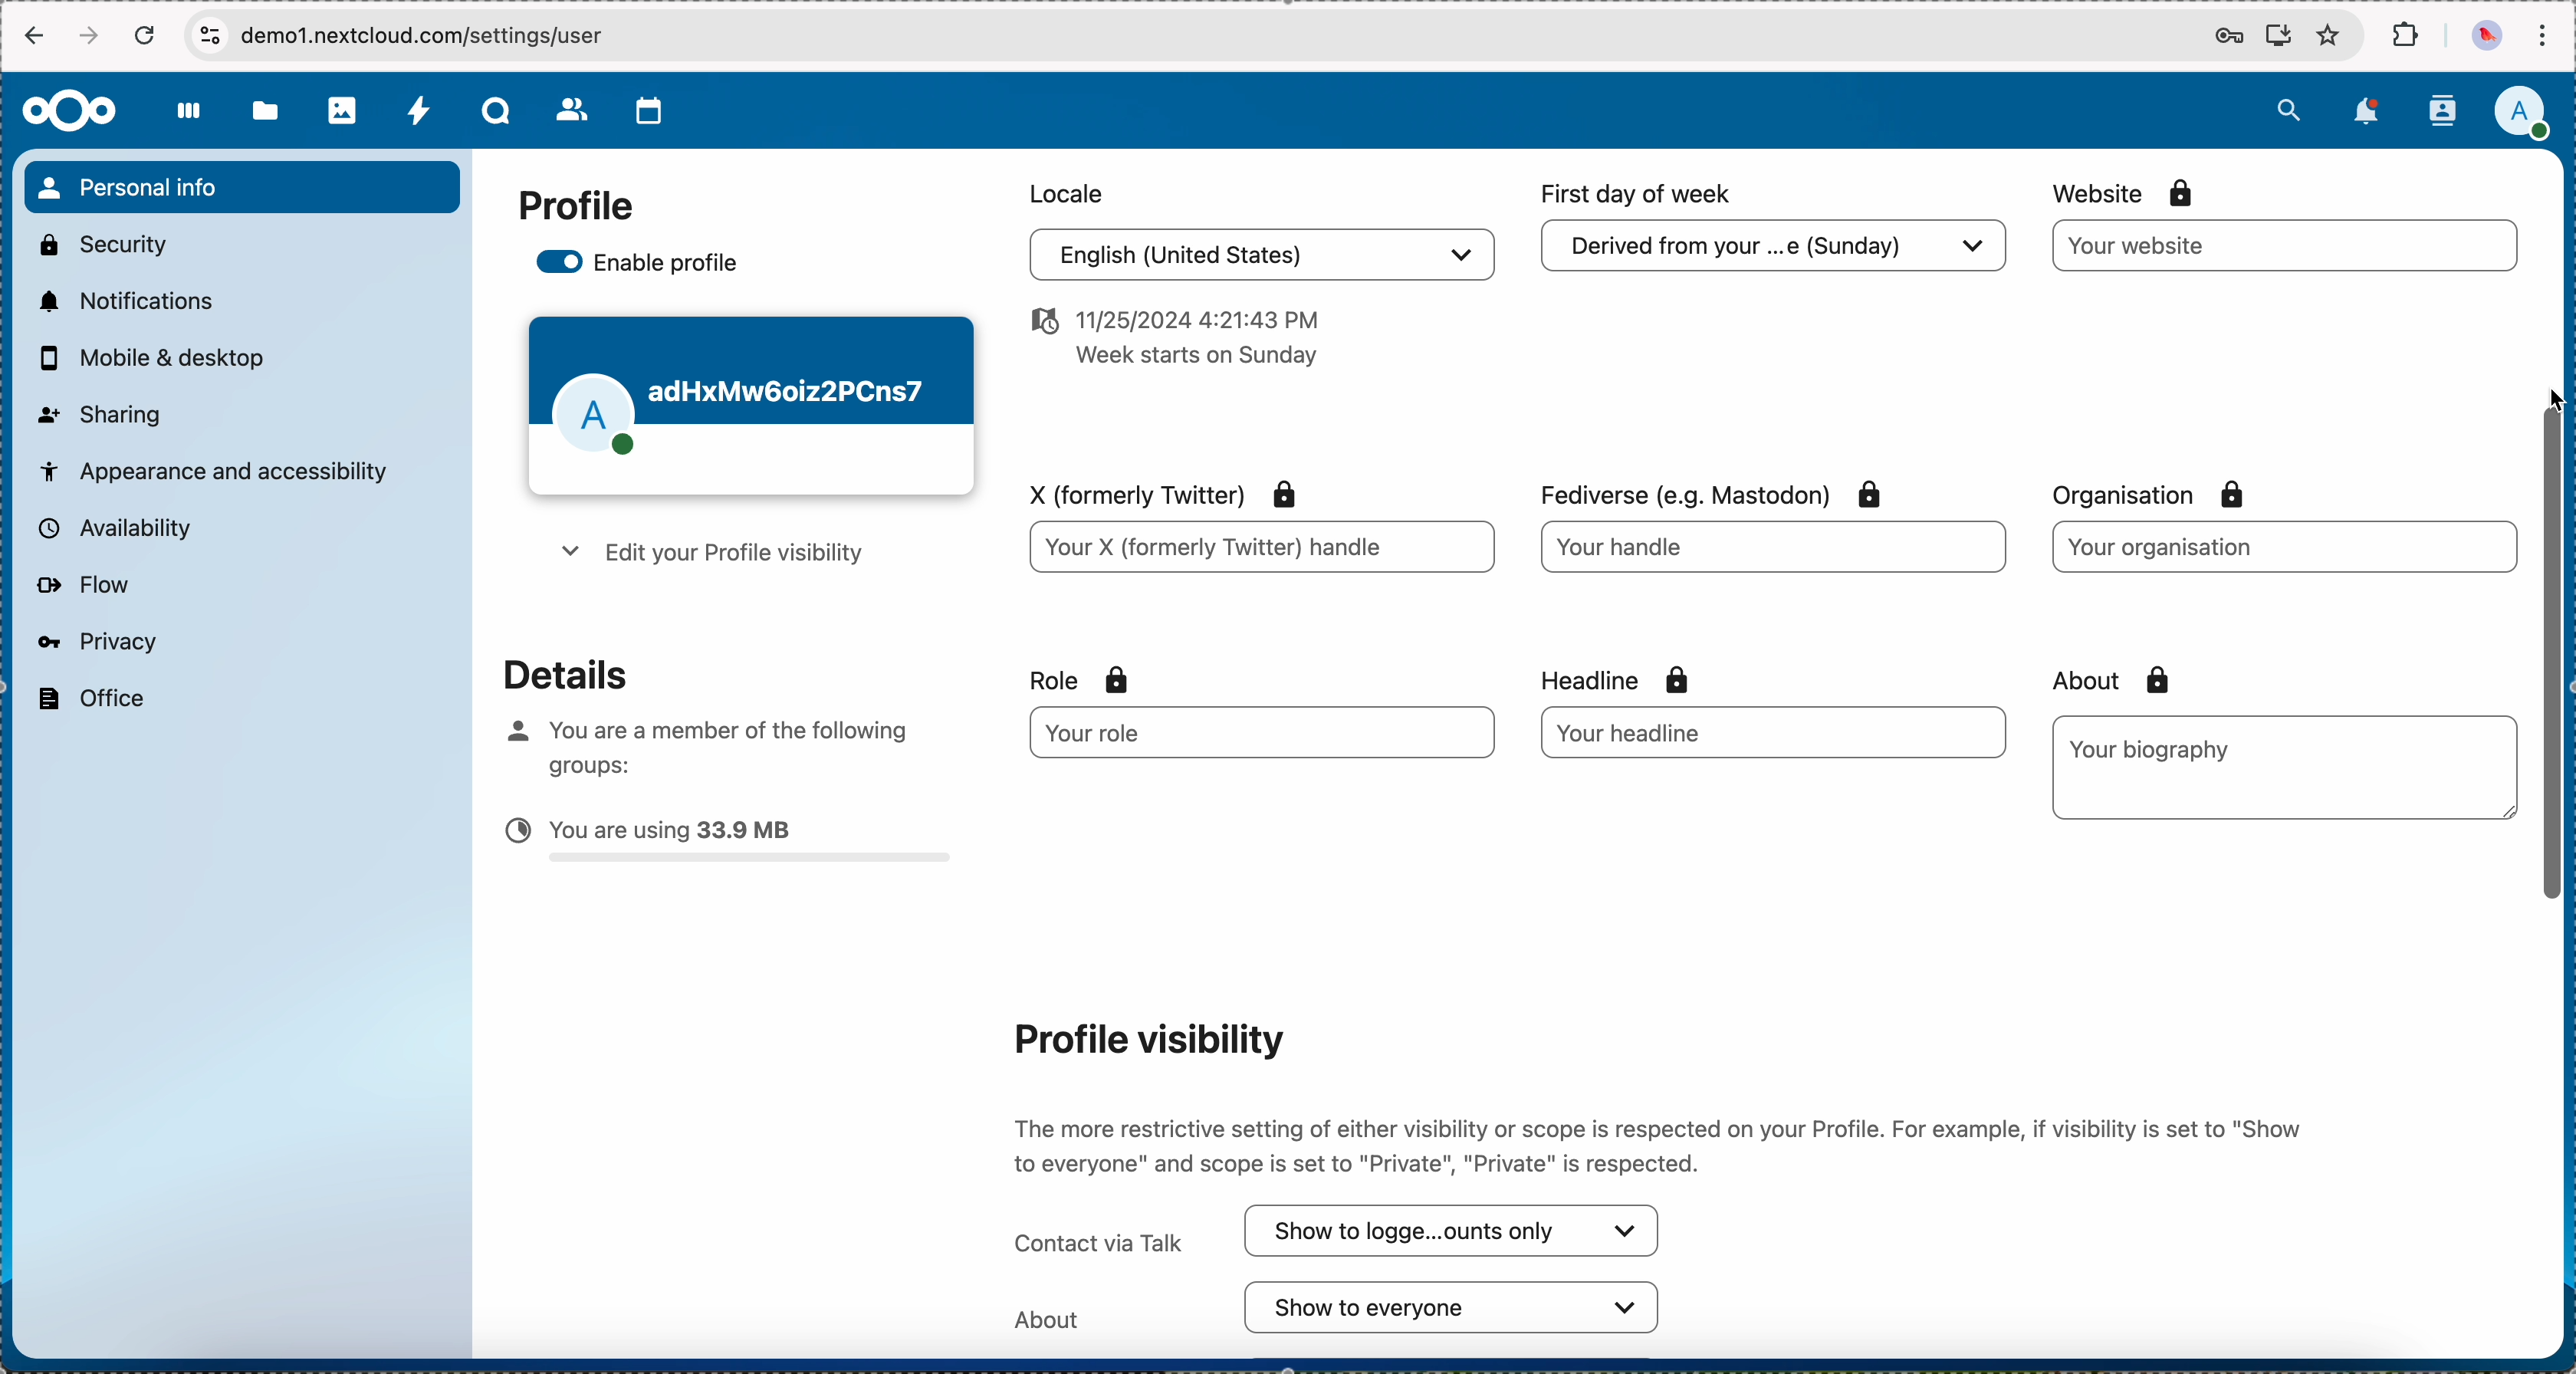 The width and height of the screenshot is (2576, 1374). What do you see at coordinates (1256, 258) in the screenshot?
I see `english` at bounding box center [1256, 258].